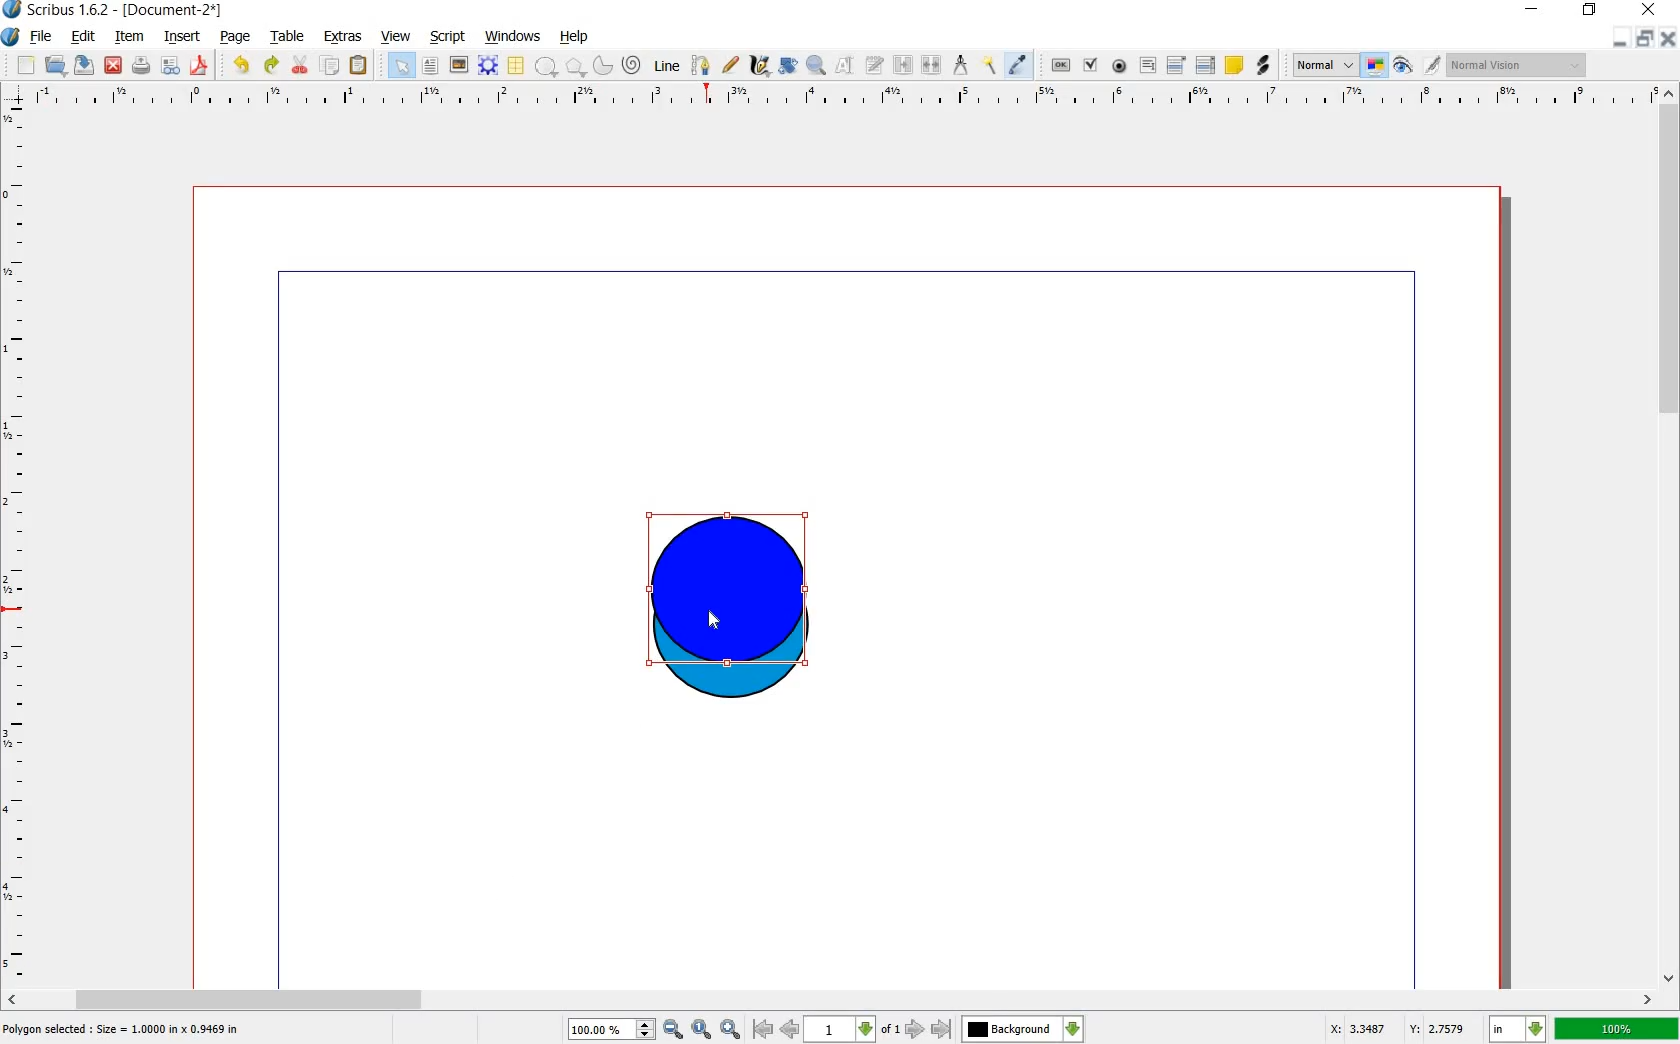 This screenshot has width=1680, height=1044. I want to click on measurement, so click(962, 66).